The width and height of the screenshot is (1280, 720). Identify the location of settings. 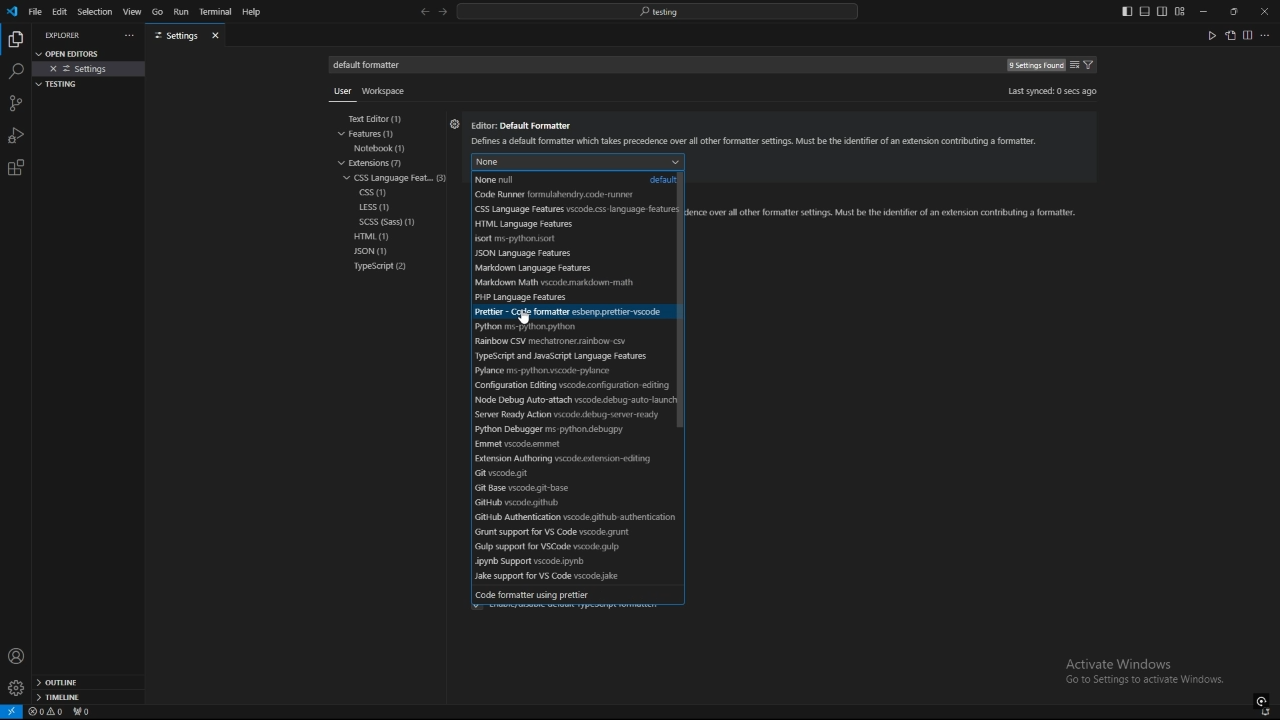
(90, 69).